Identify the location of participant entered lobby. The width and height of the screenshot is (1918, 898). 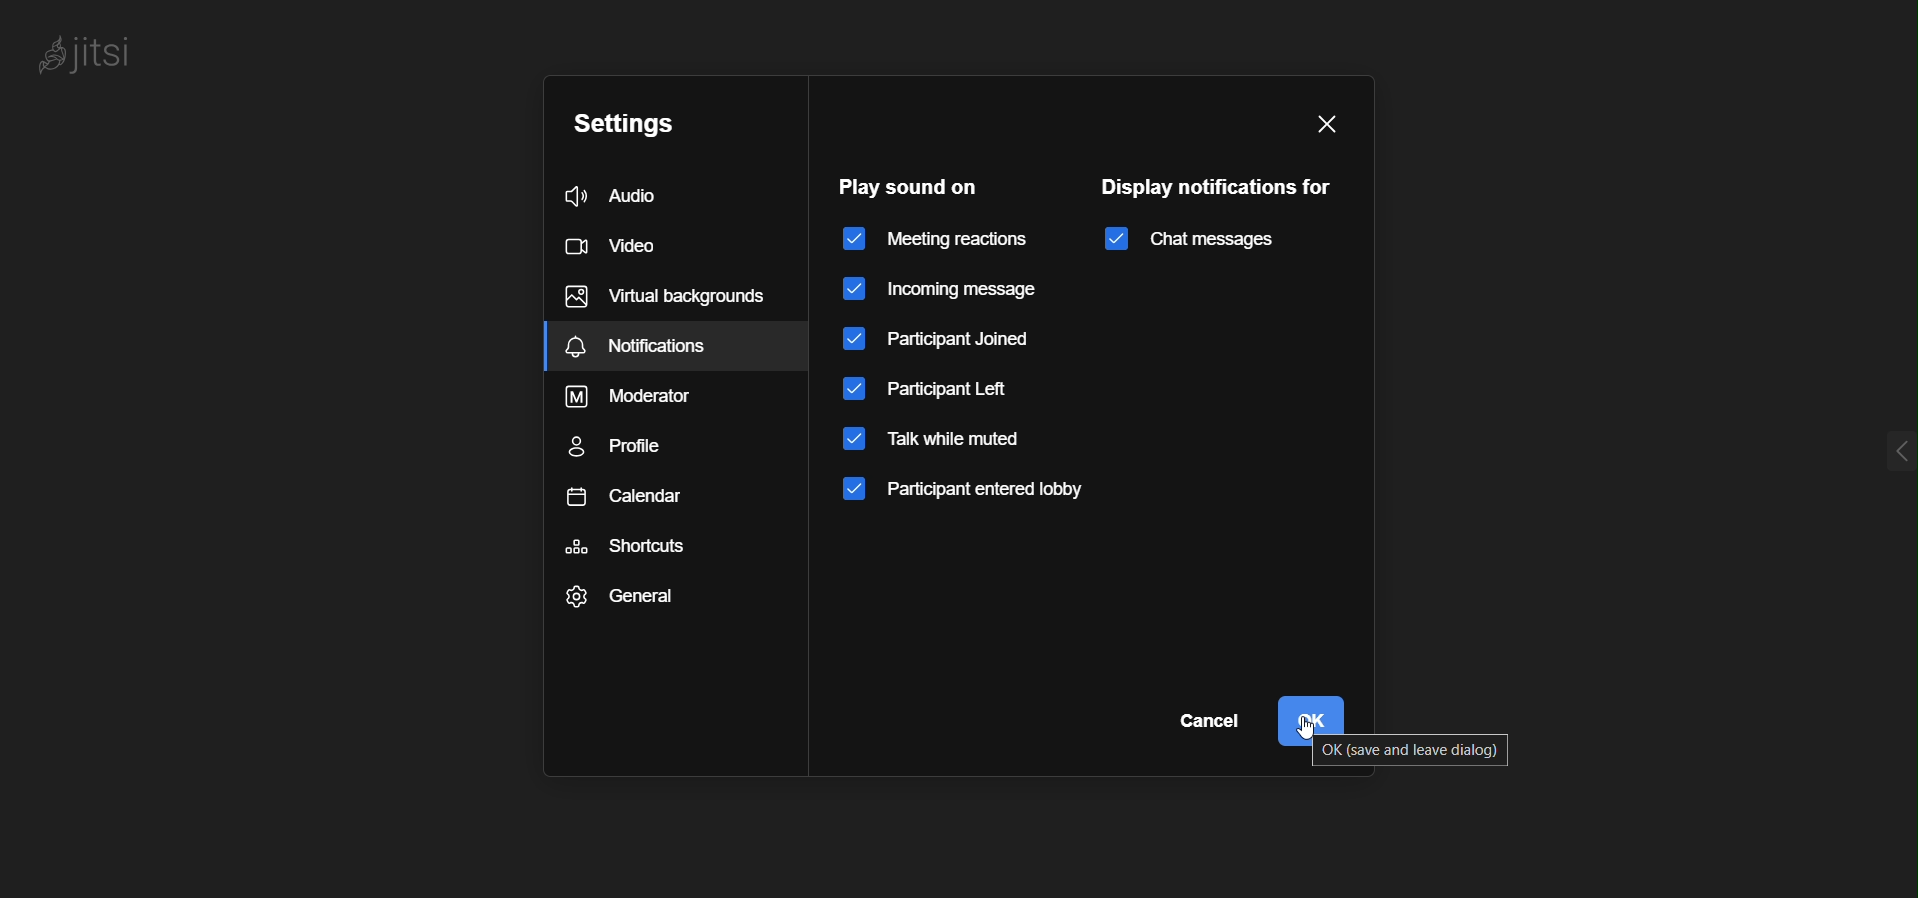
(964, 498).